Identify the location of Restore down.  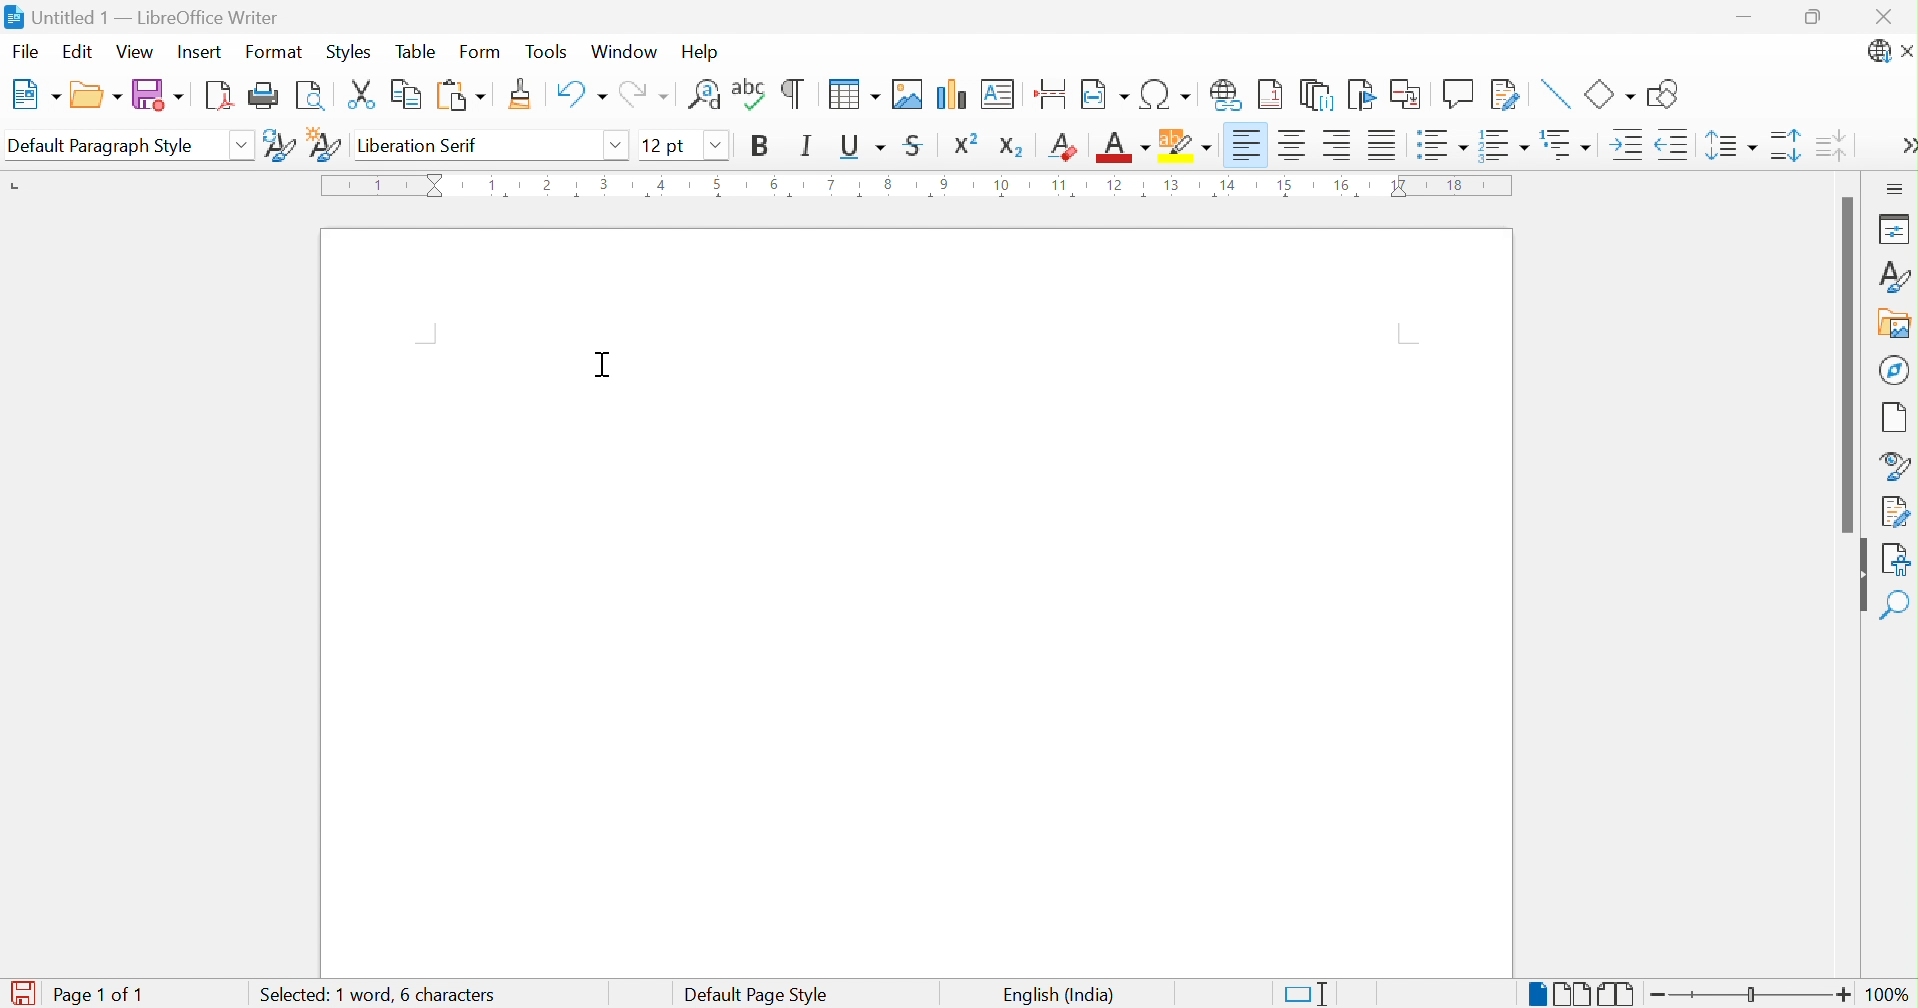
(1815, 19).